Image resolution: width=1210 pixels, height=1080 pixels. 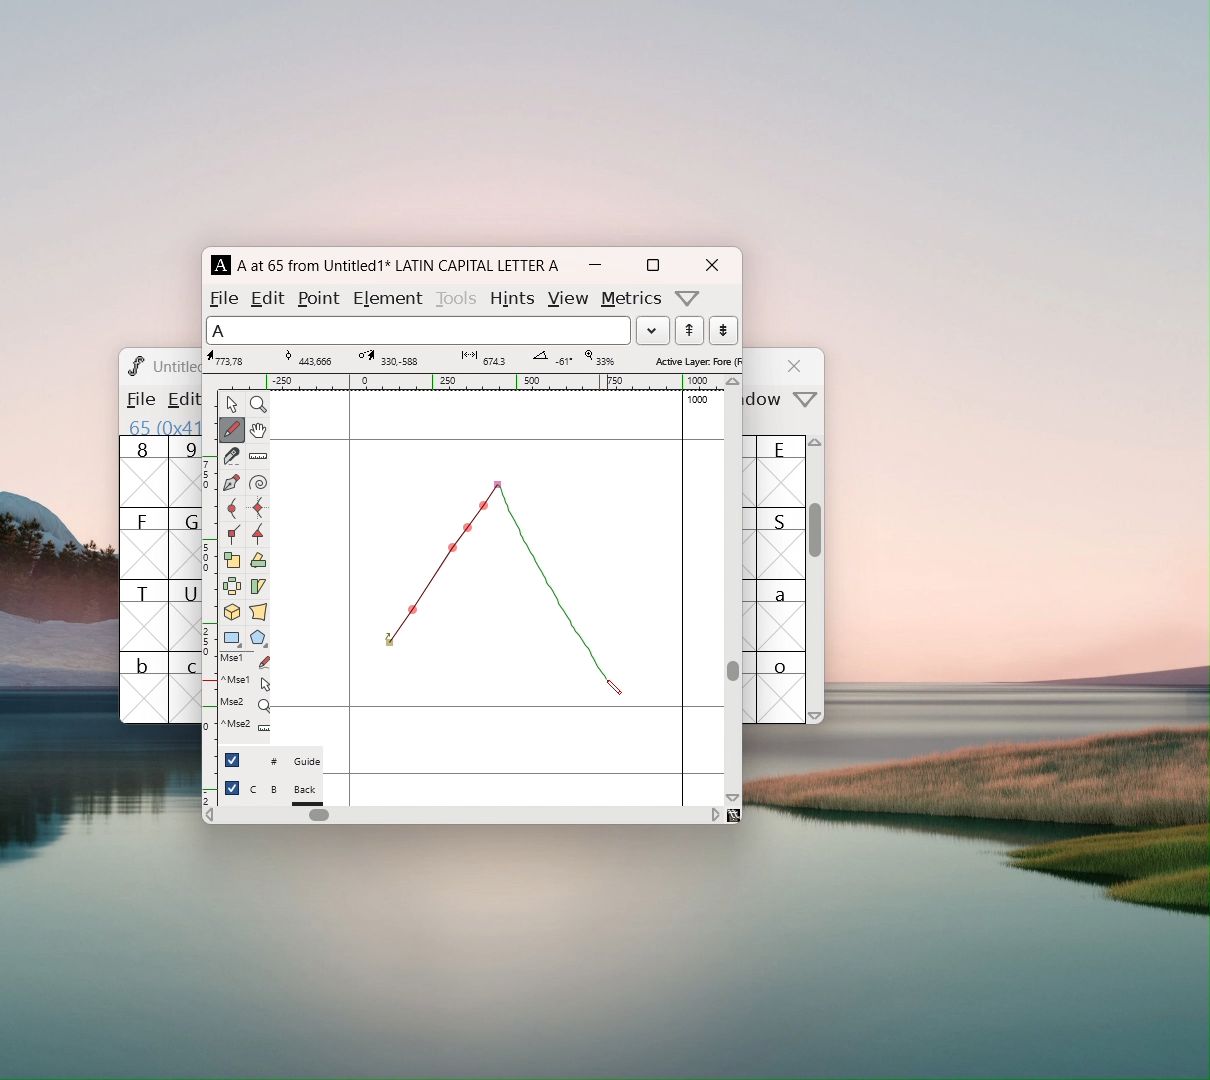 What do you see at coordinates (734, 382) in the screenshot?
I see `scroll up` at bounding box center [734, 382].